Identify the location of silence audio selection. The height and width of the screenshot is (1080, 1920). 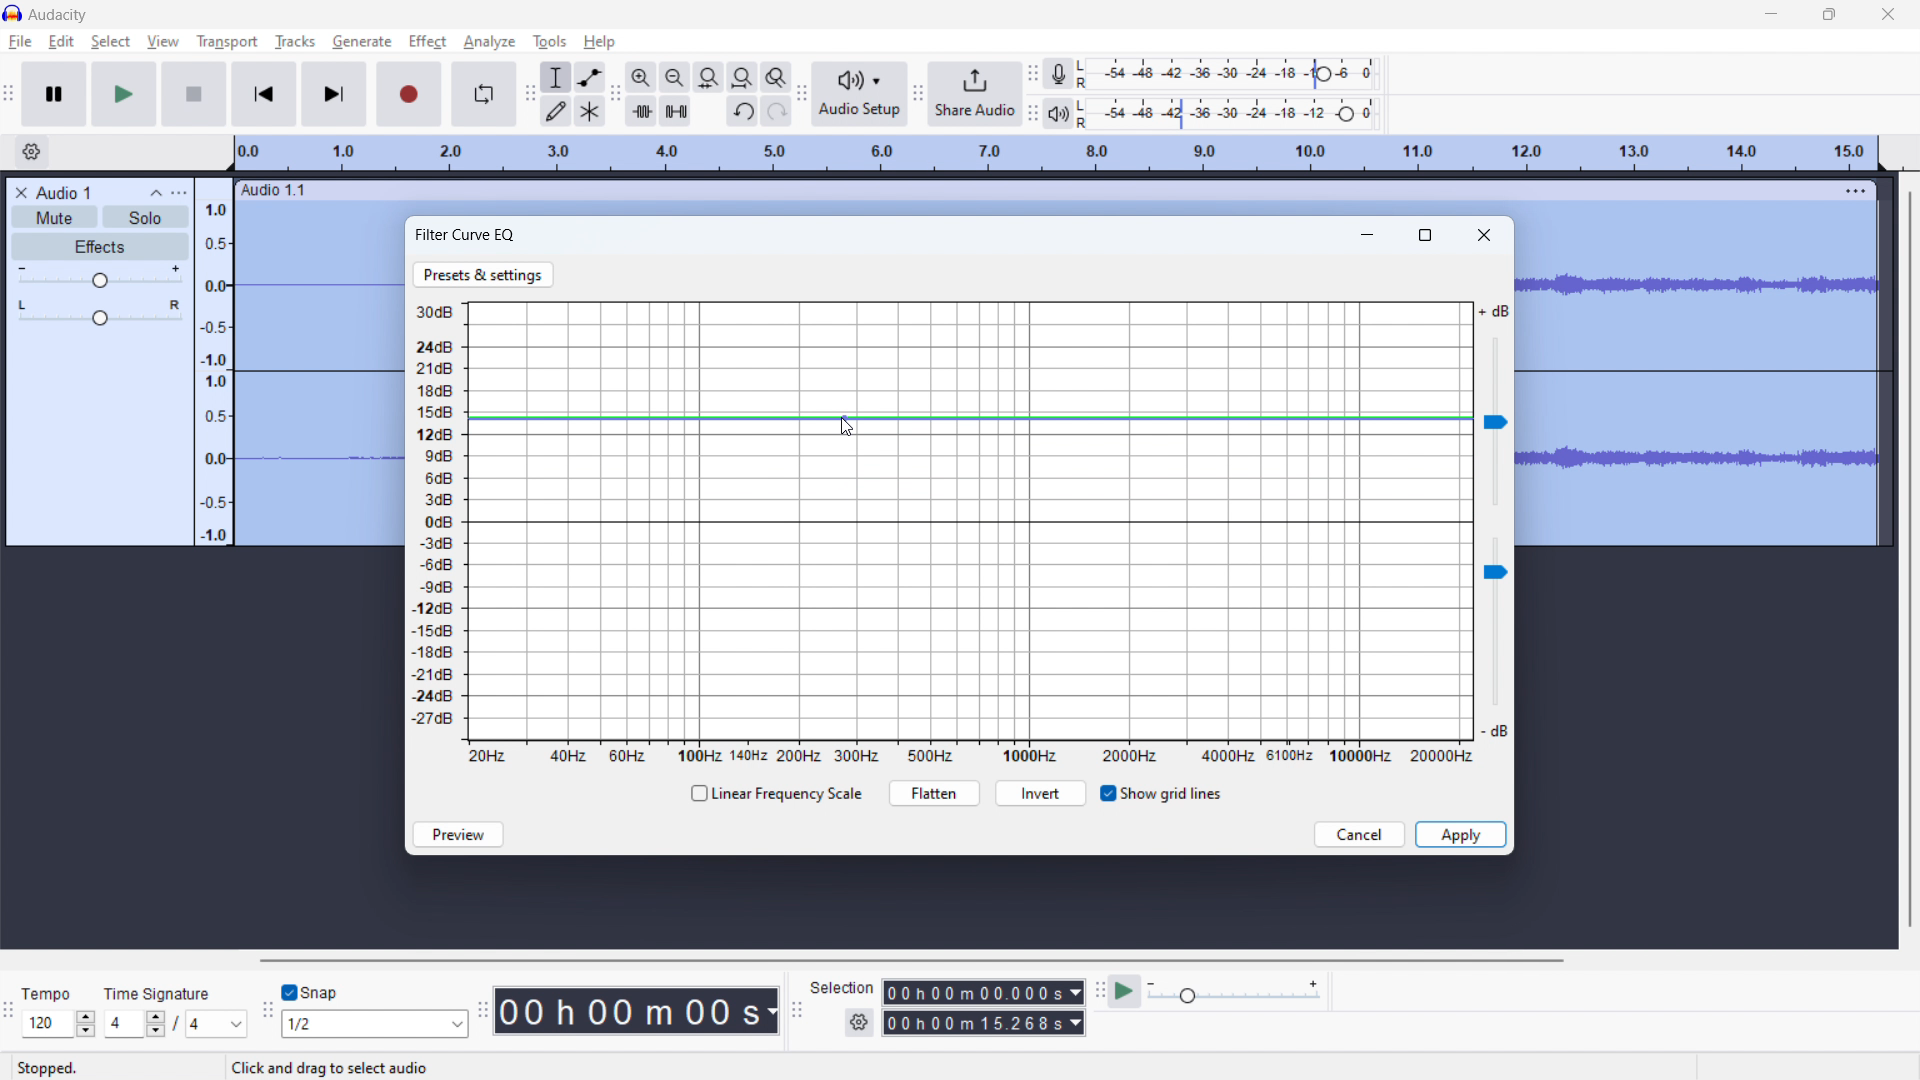
(676, 111).